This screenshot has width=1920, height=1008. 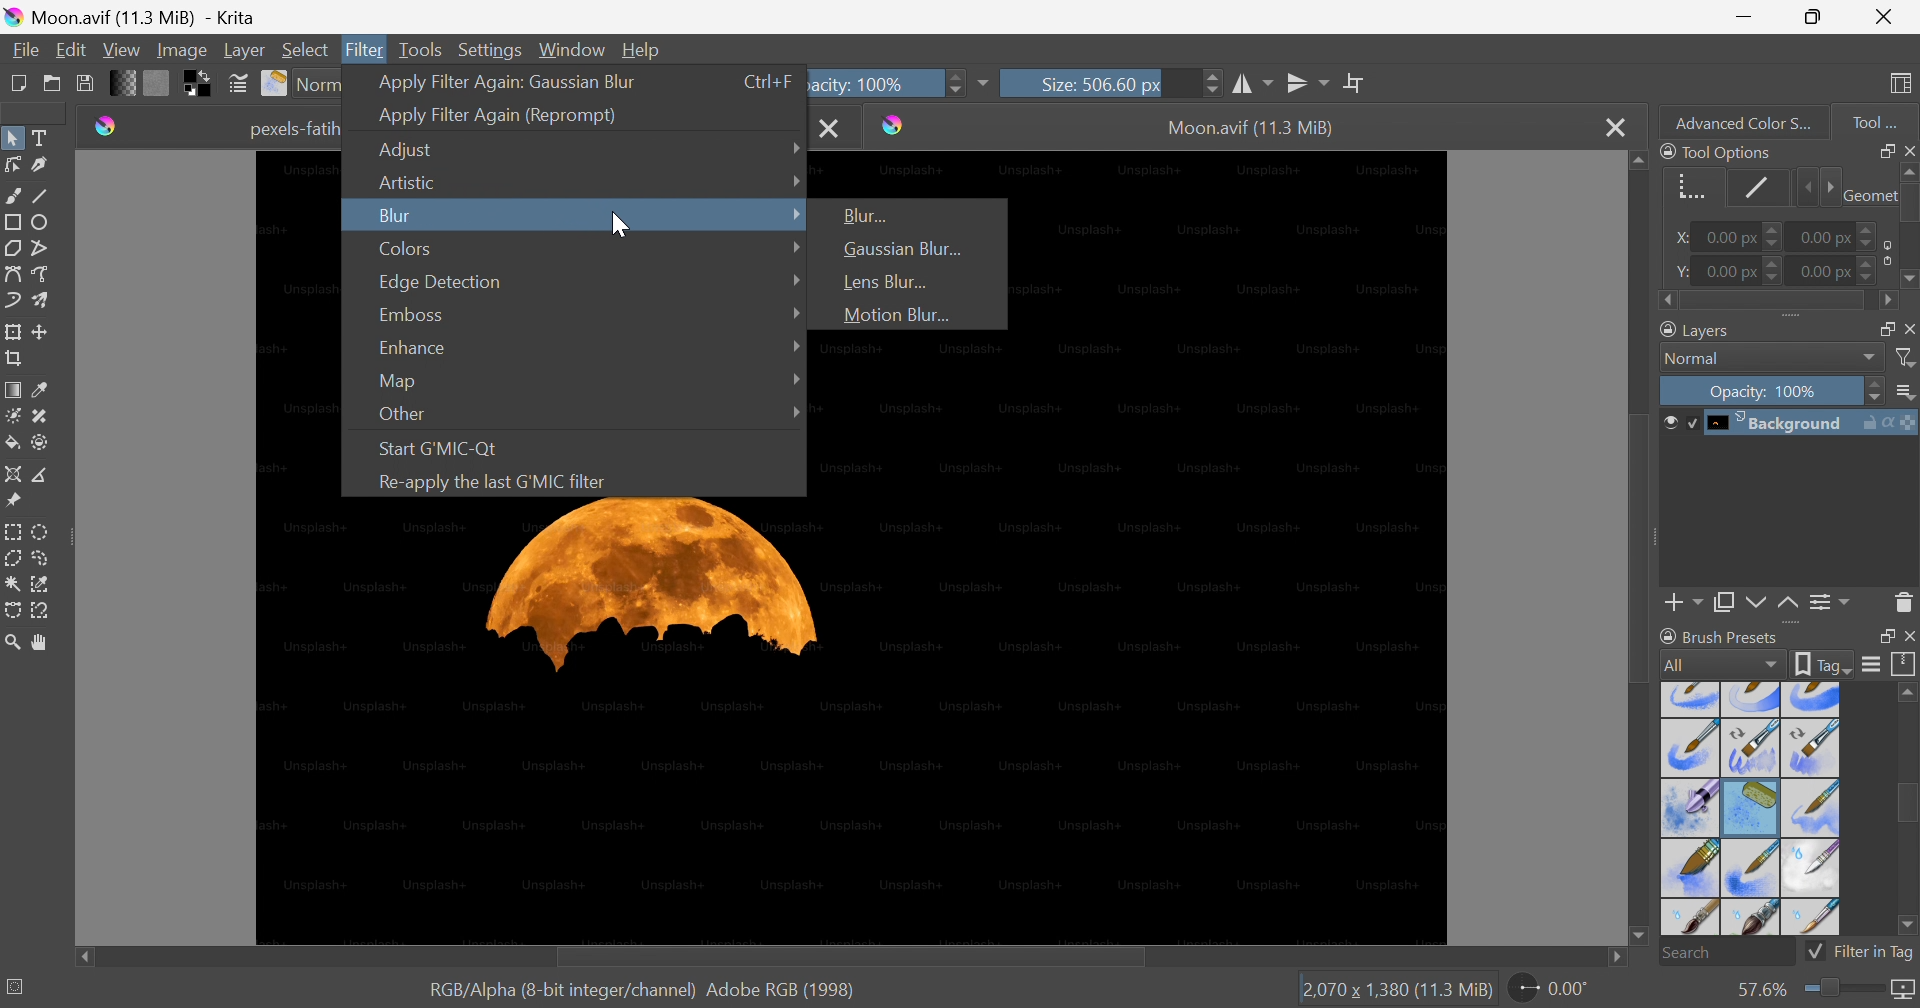 I want to click on Move layer or mask down, so click(x=1755, y=604).